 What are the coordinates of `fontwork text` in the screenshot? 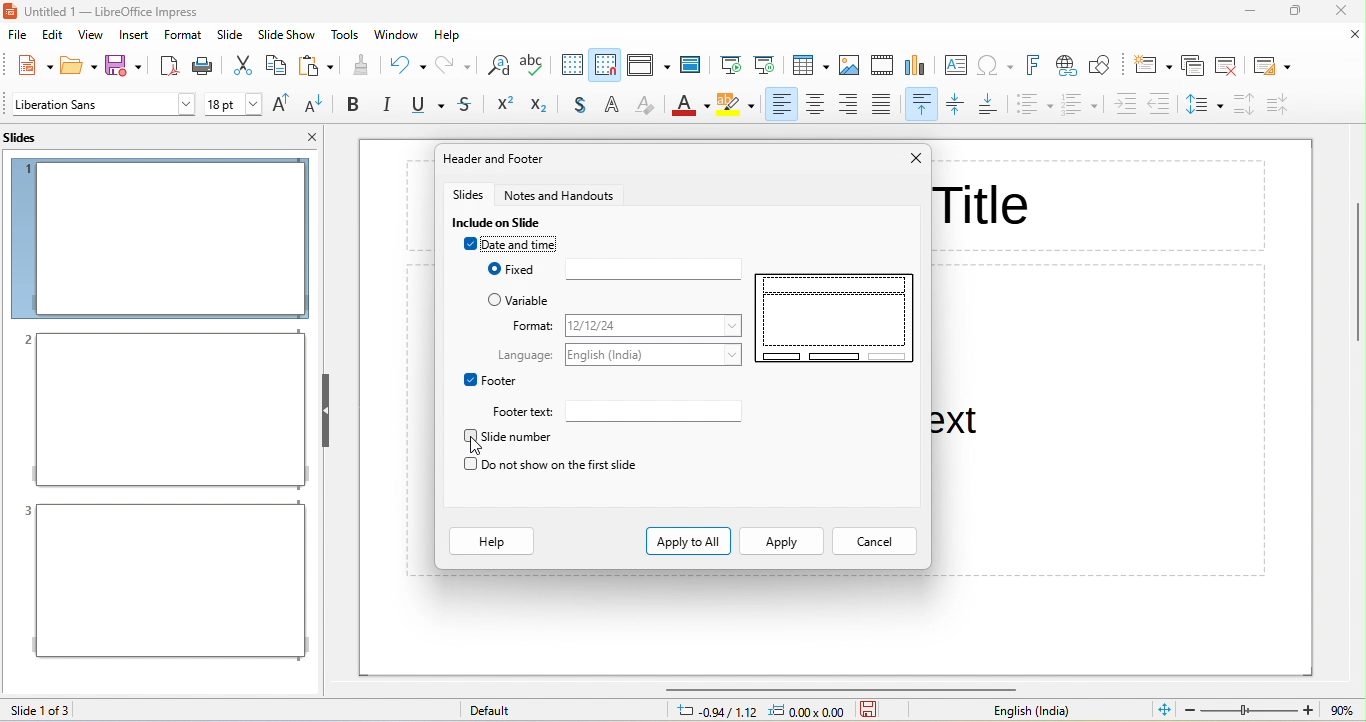 It's located at (1037, 65).